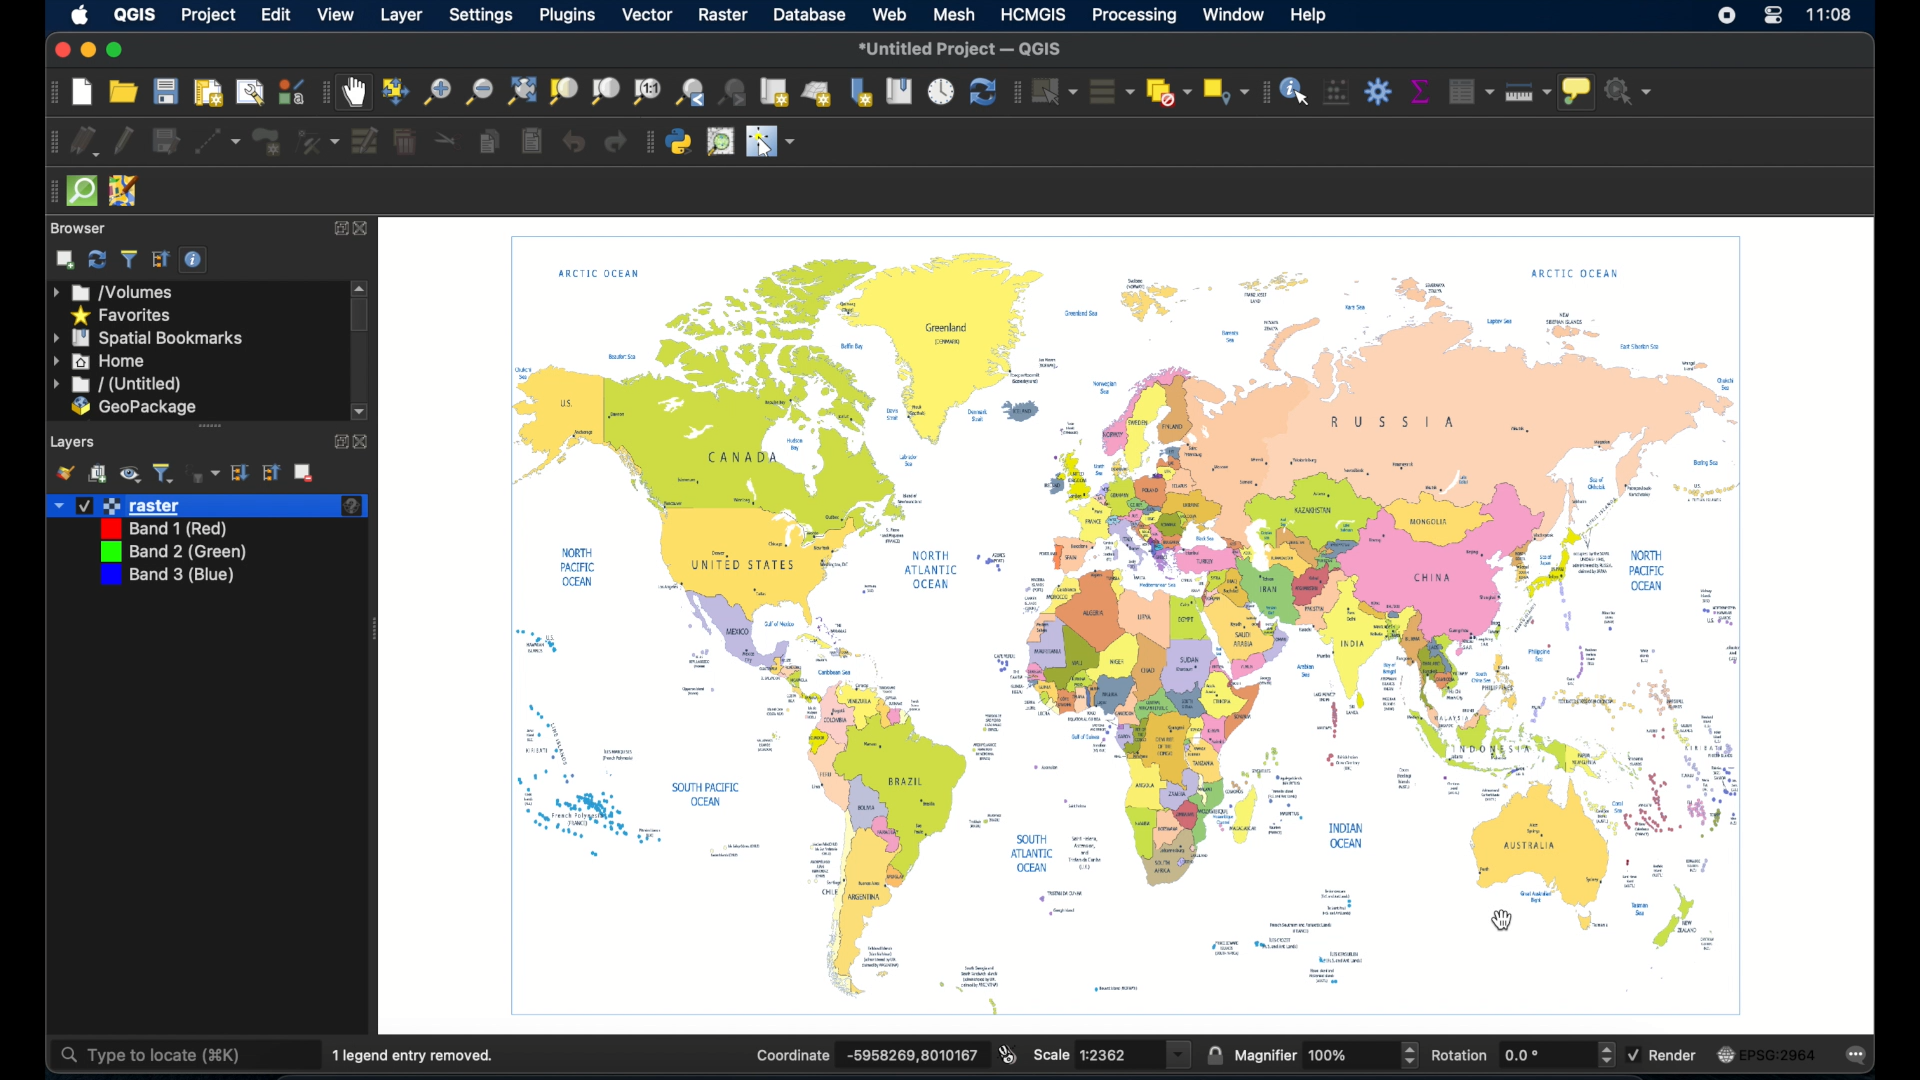 The width and height of the screenshot is (1920, 1080). I want to click on enable/disable properties widget, so click(196, 260).